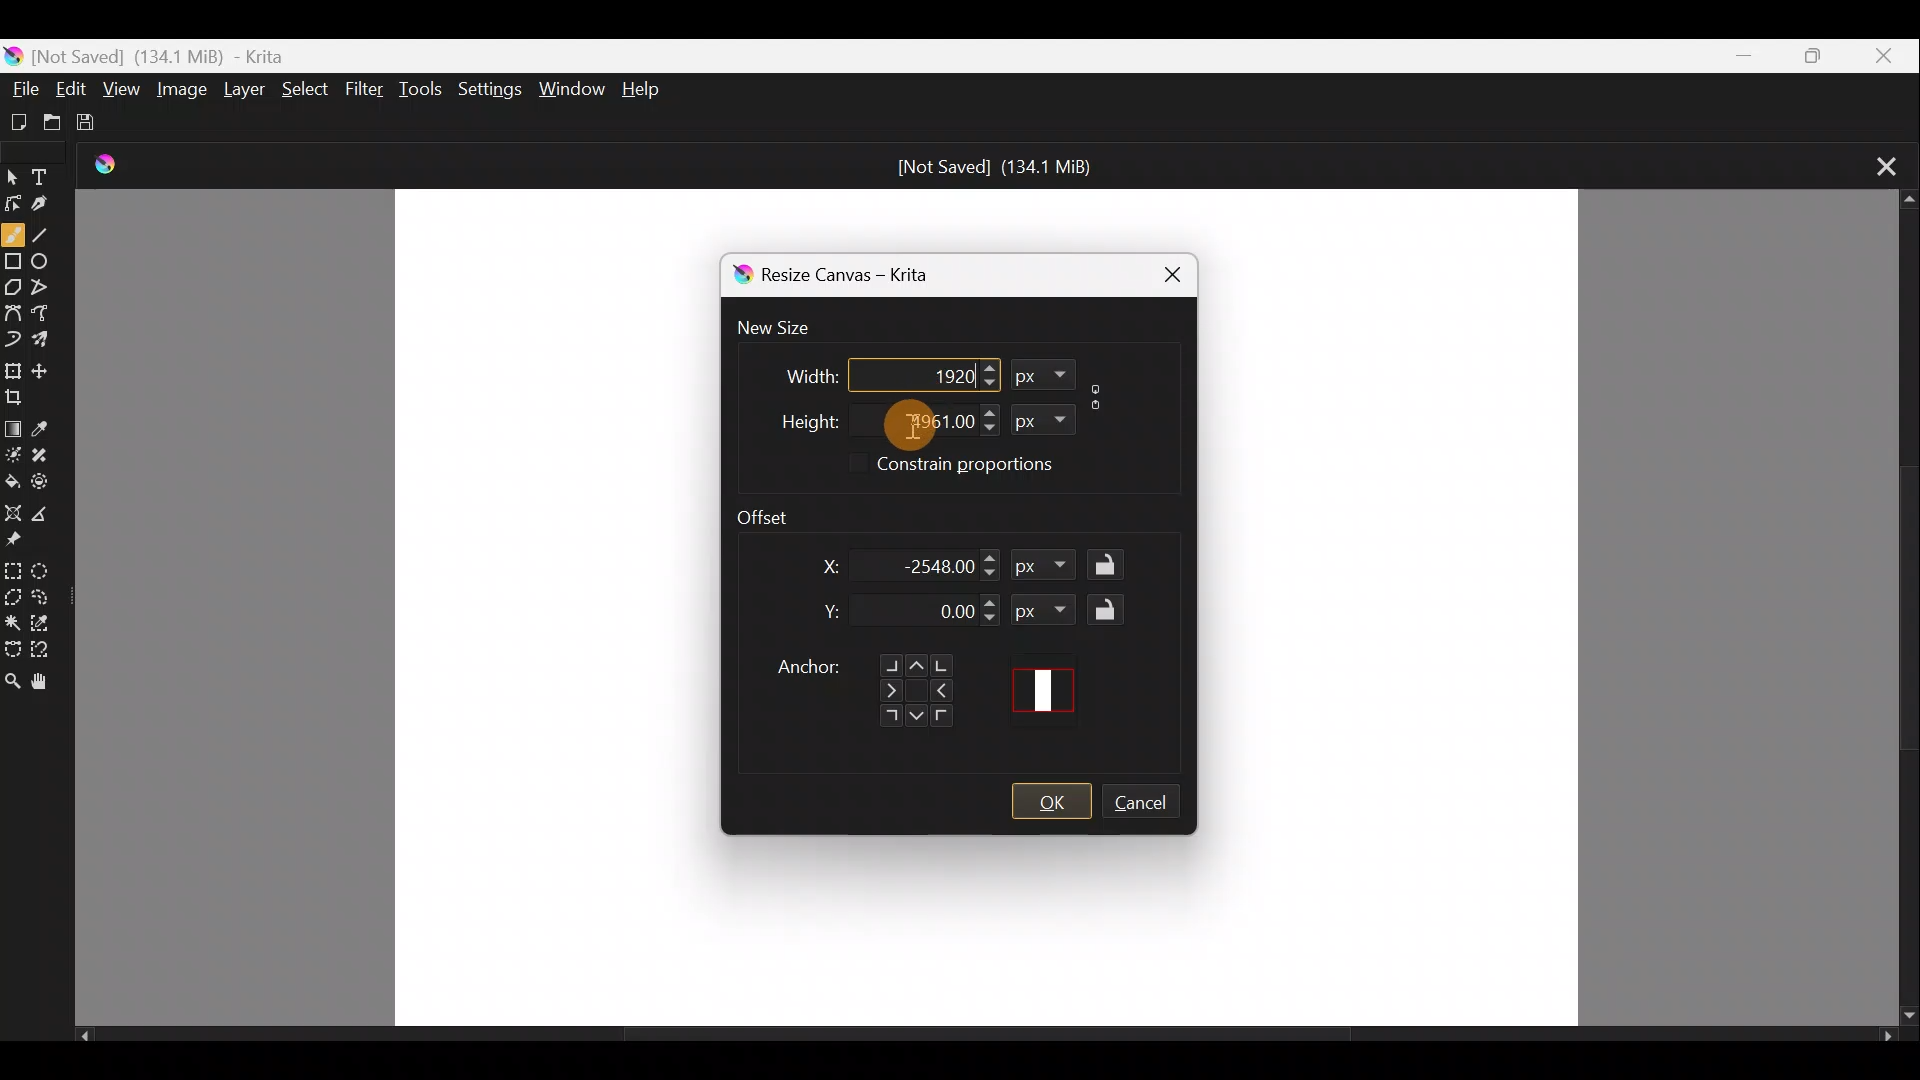 This screenshot has height=1080, width=1920. I want to click on Decrease height, so click(989, 429).